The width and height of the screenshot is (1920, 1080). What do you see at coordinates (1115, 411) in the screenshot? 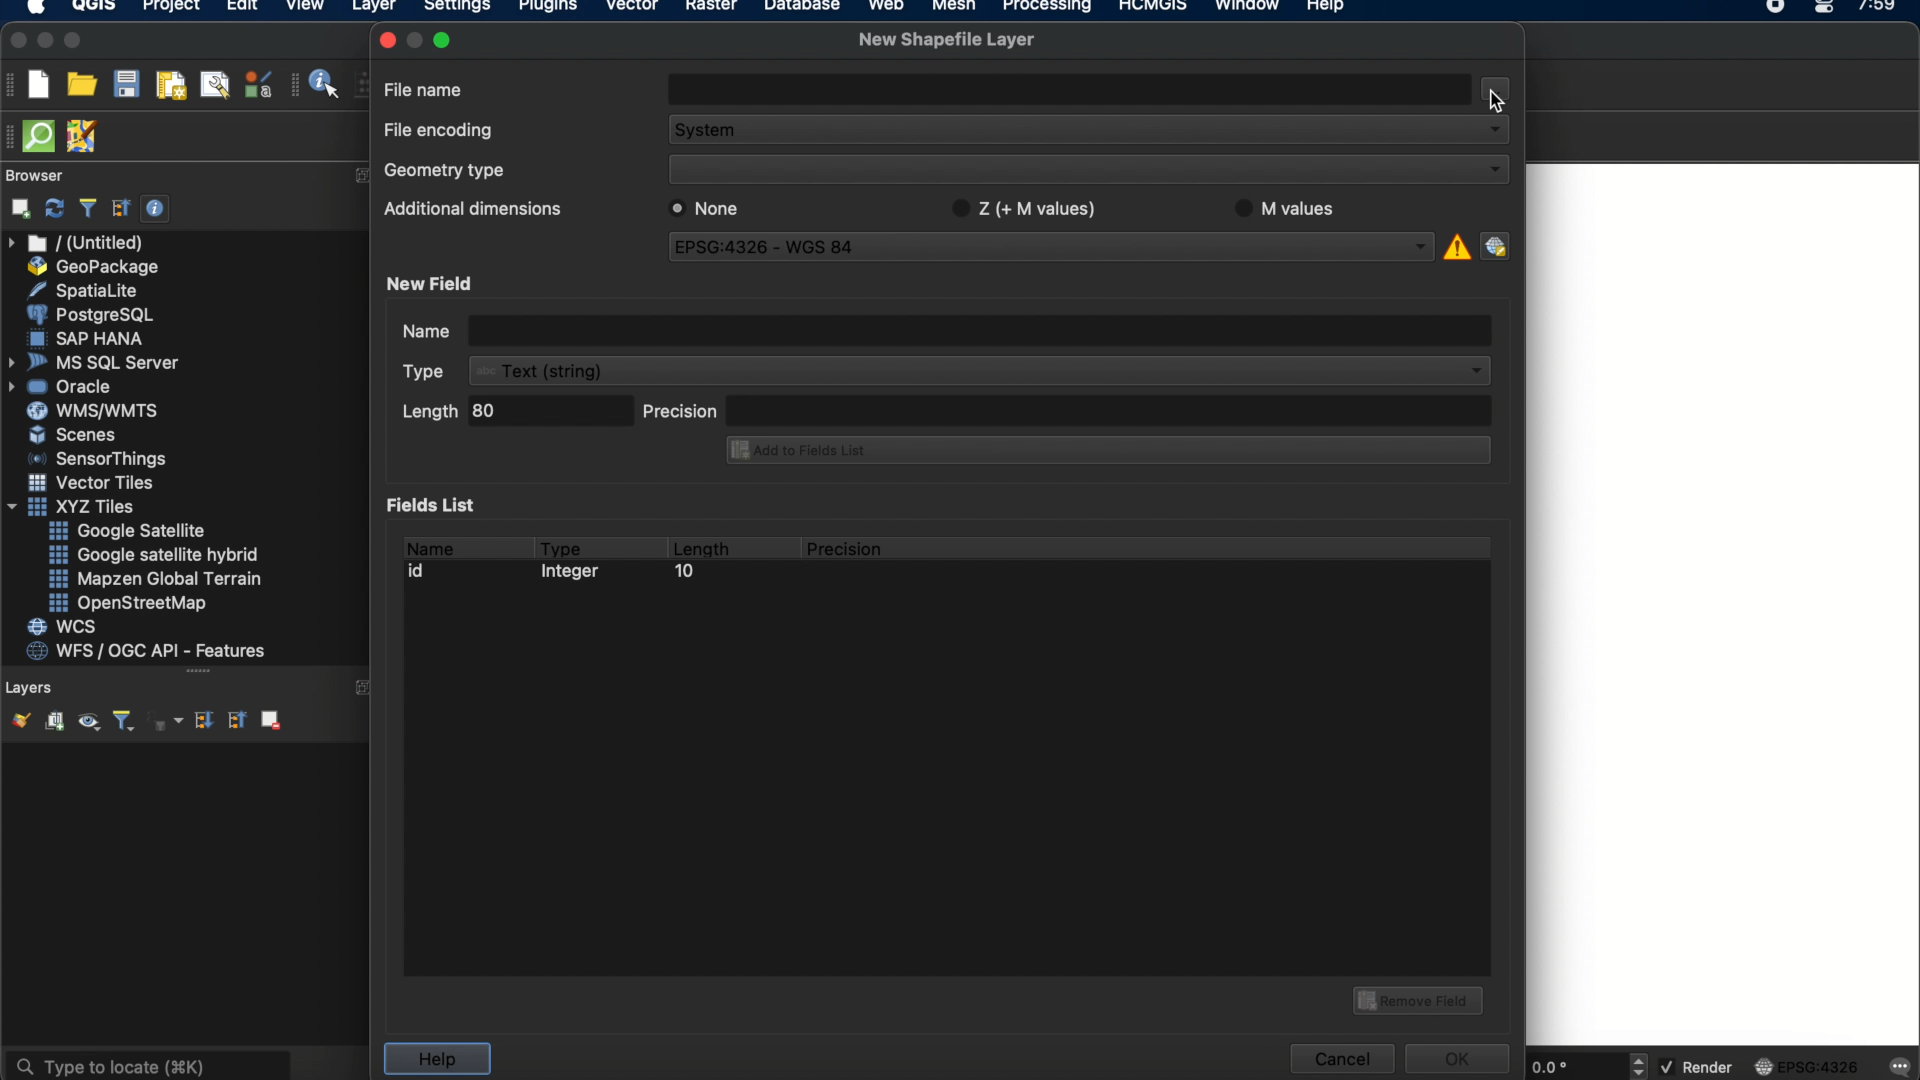
I see `text box` at bounding box center [1115, 411].